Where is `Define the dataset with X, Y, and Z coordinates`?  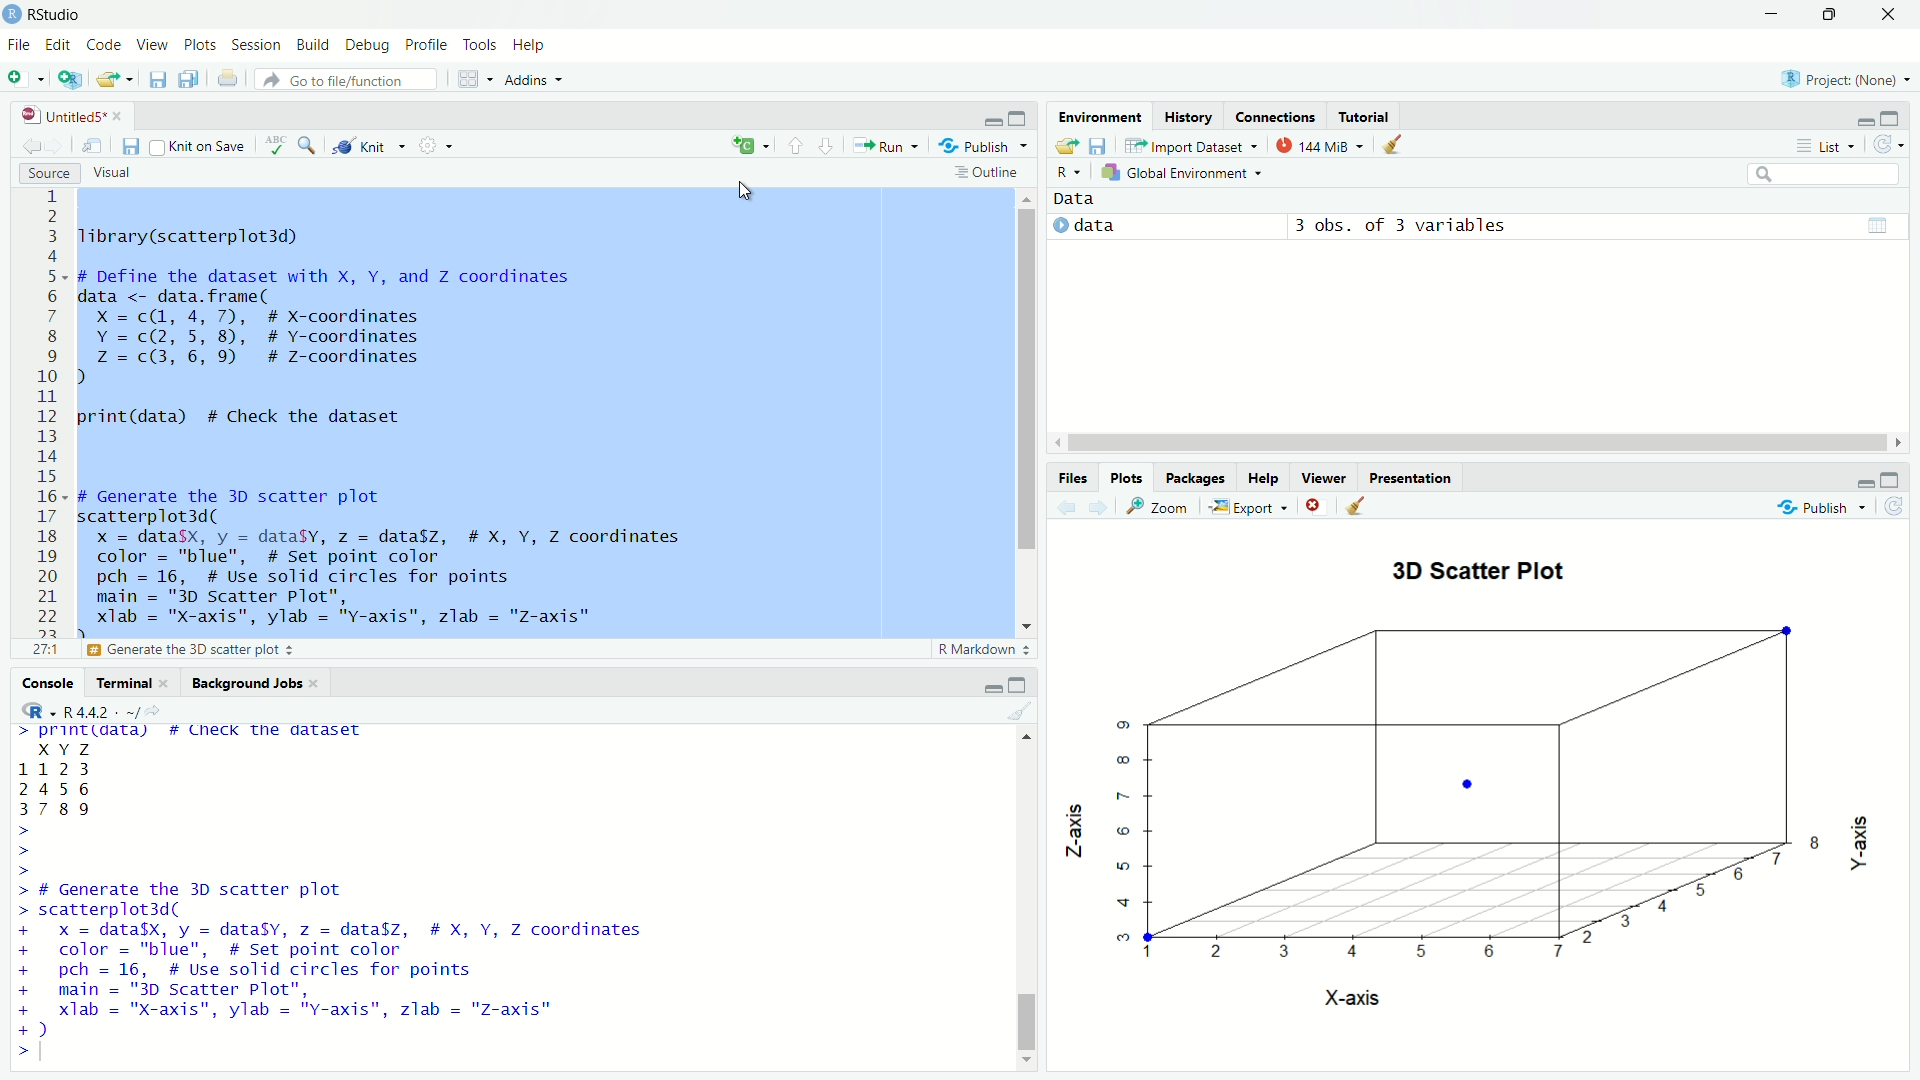
Define the dataset with X, Y, and Z coordinates is located at coordinates (249, 650).